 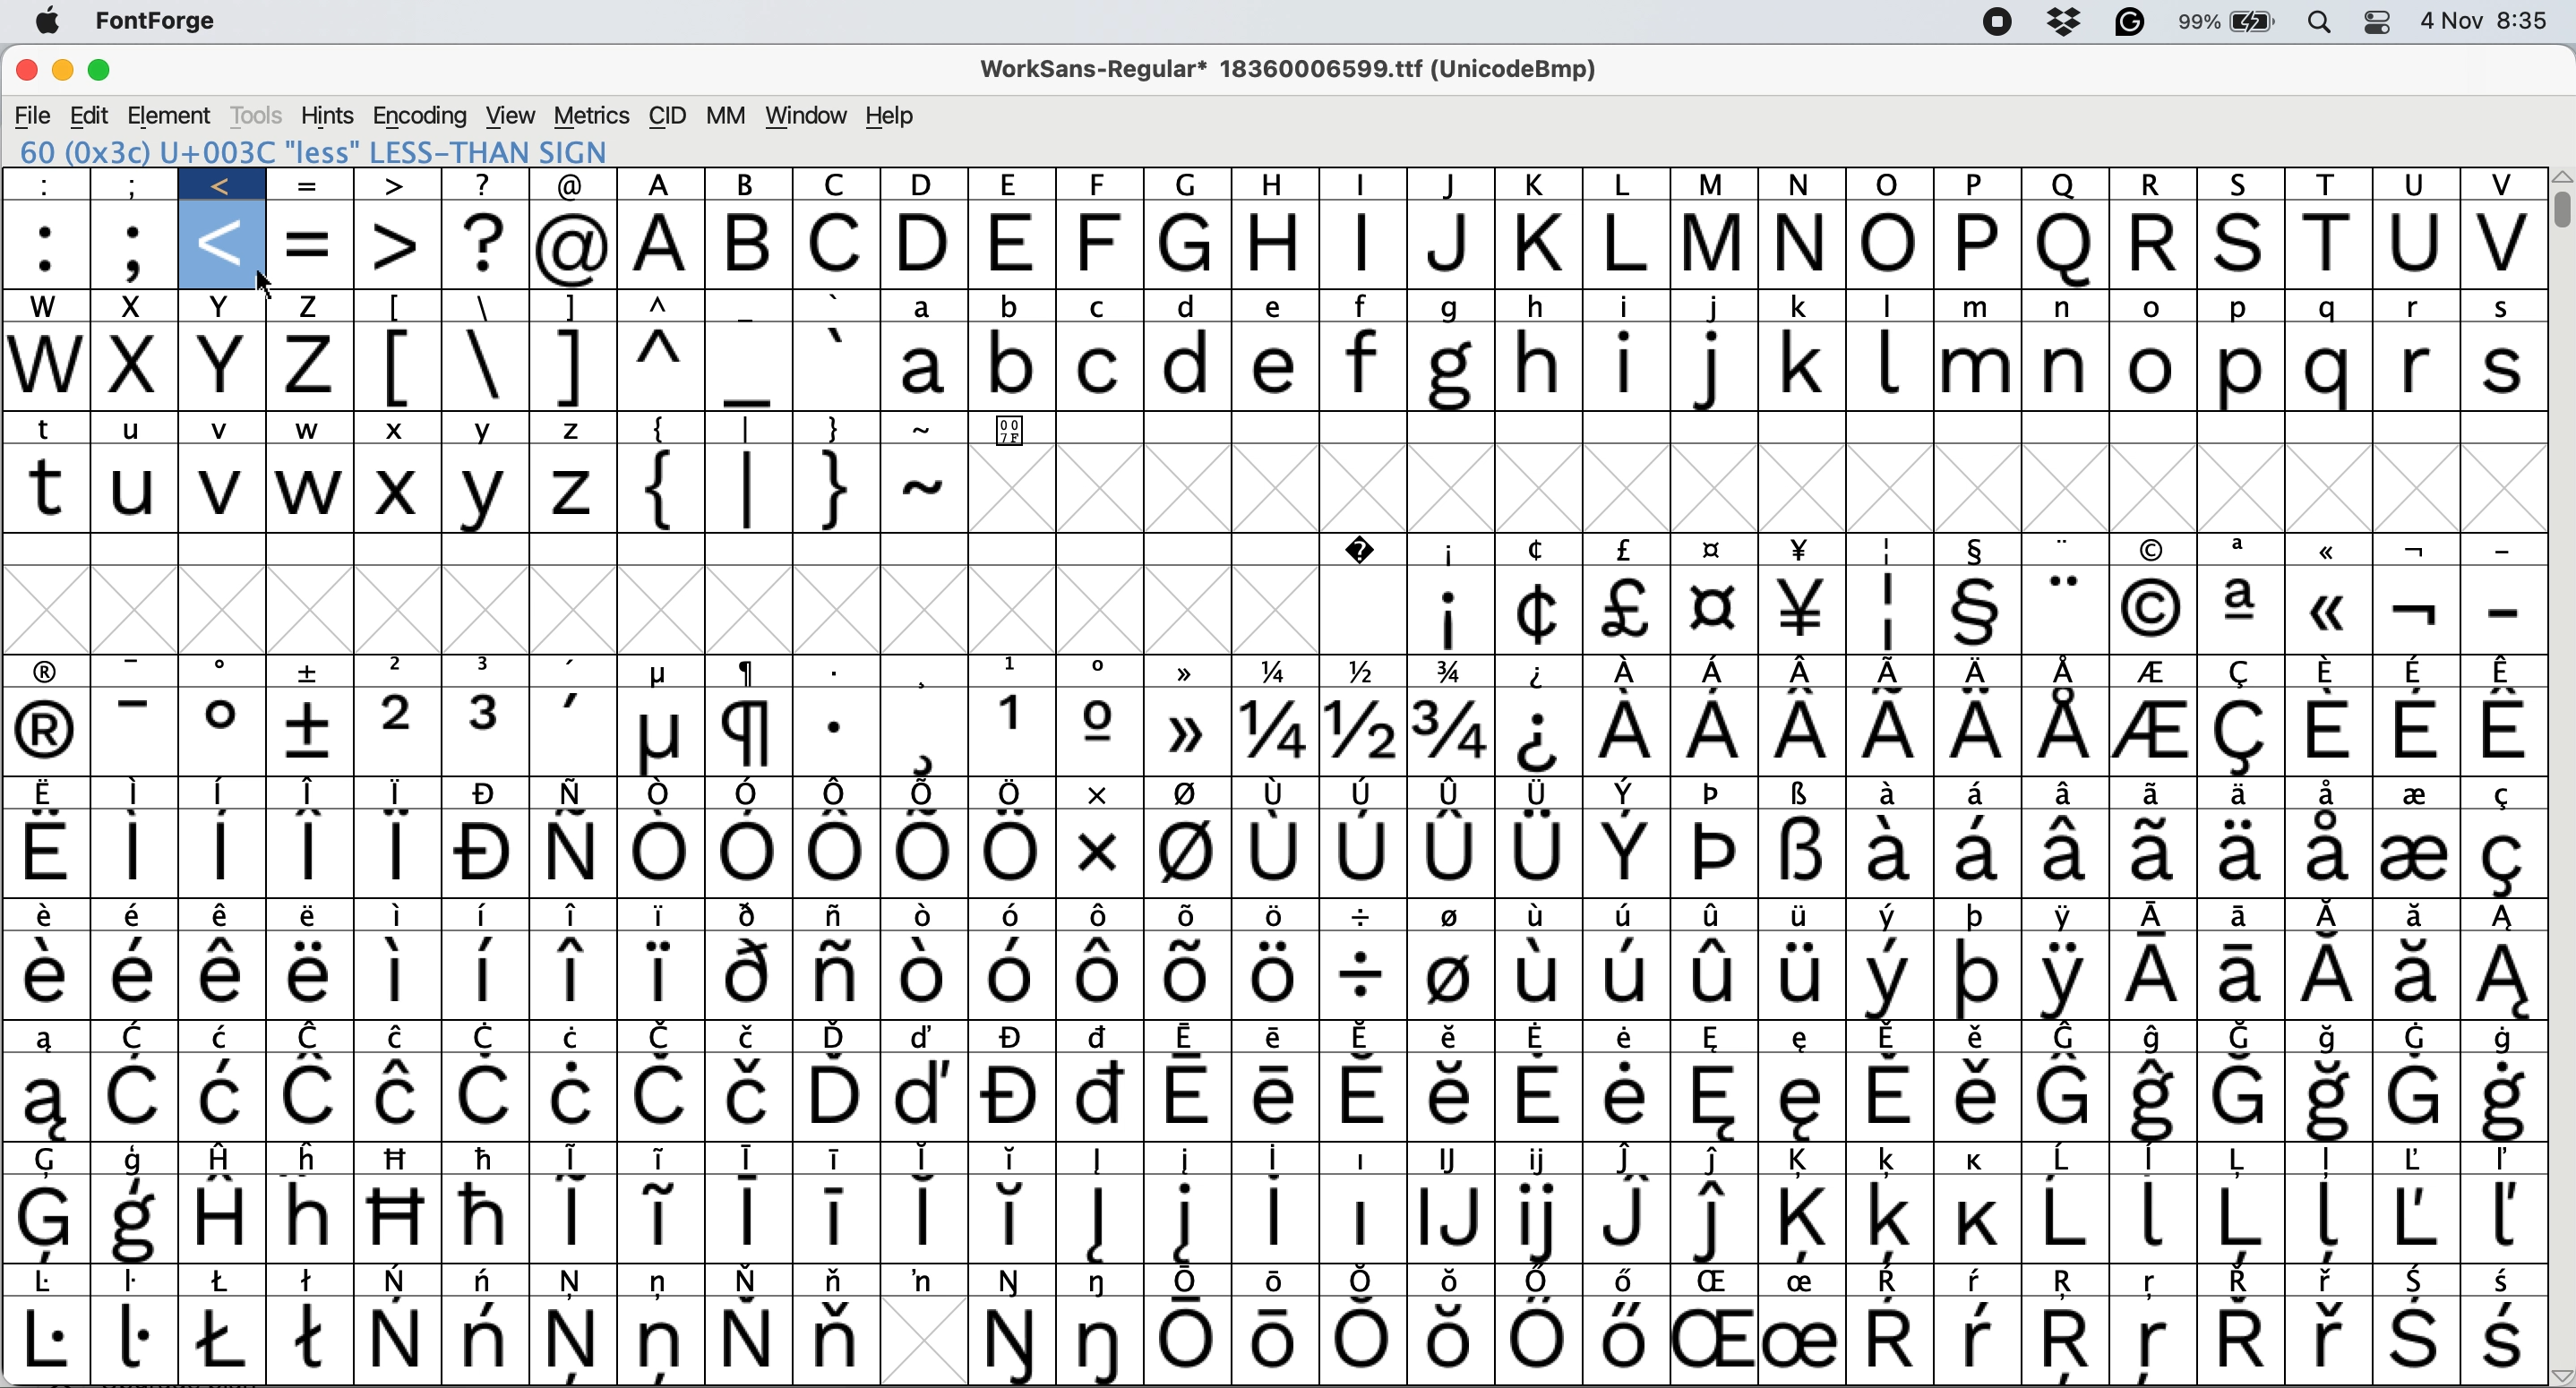 I want to click on e, so click(x=1015, y=245).